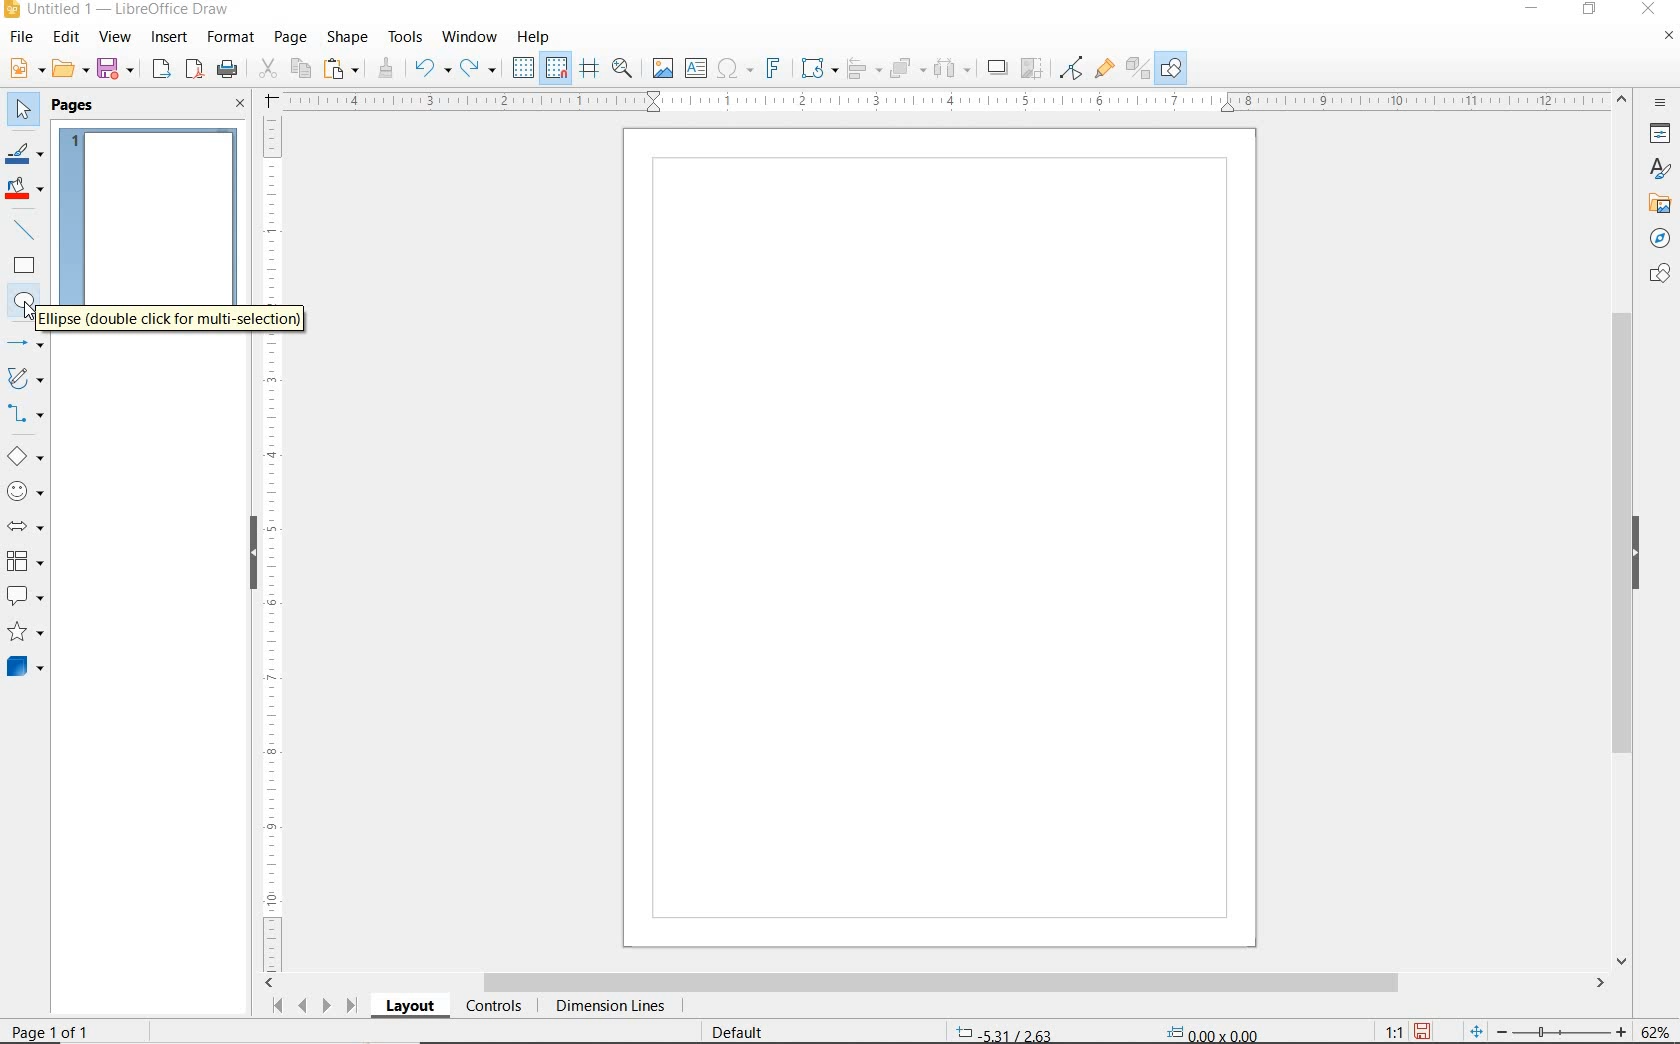  Describe the element at coordinates (24, 523) in the screenshot. I see `BLOCK ARROWS` at that location.